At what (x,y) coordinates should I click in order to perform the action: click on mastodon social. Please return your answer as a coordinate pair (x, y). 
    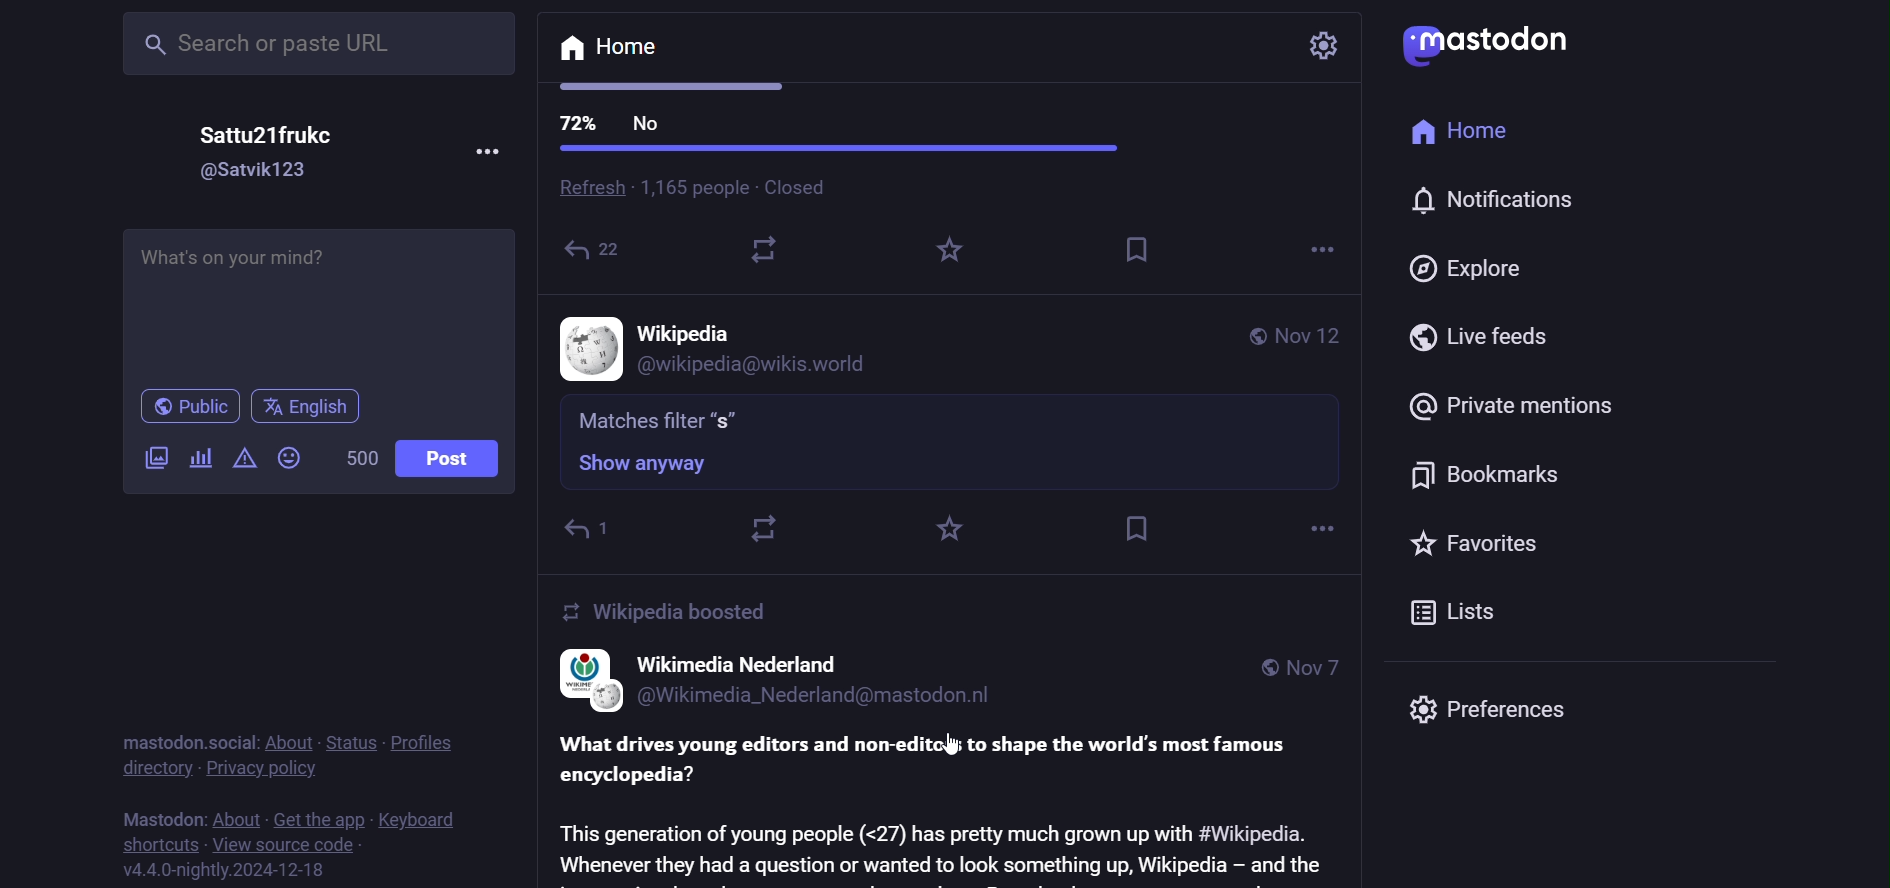
    Looking at the image, I should click on (181, 738).